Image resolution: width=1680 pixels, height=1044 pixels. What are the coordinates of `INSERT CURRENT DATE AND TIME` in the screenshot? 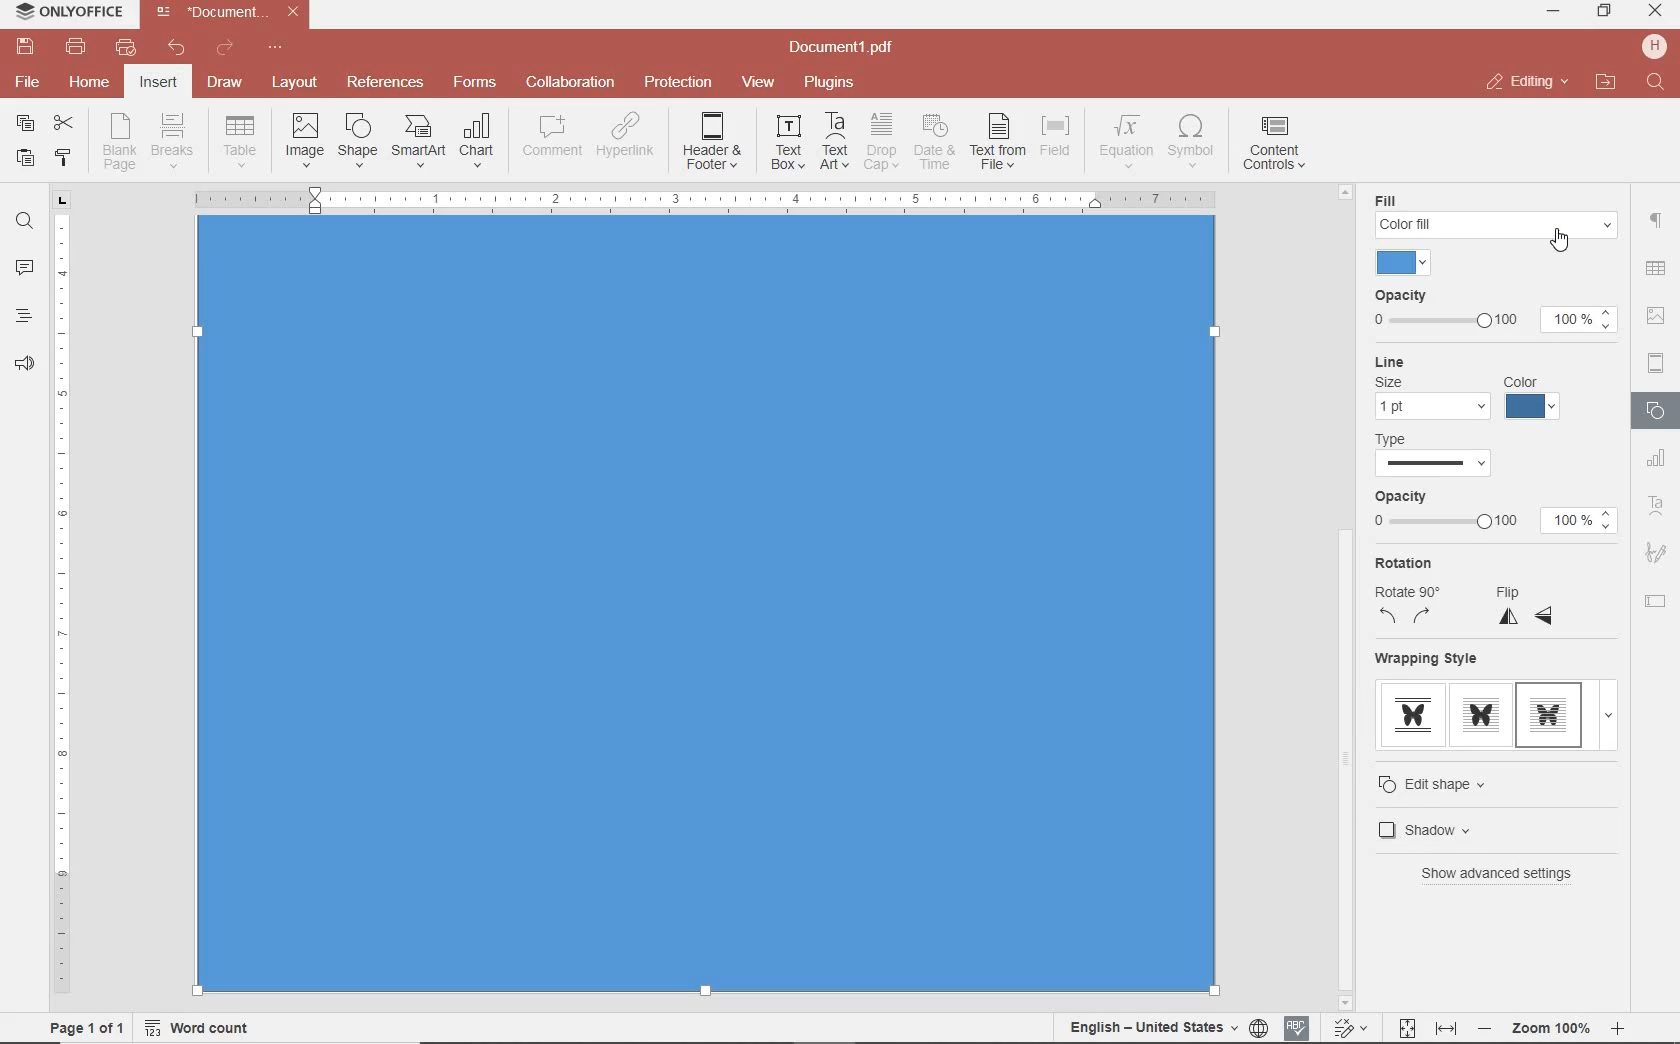 It's located at (932, 143).